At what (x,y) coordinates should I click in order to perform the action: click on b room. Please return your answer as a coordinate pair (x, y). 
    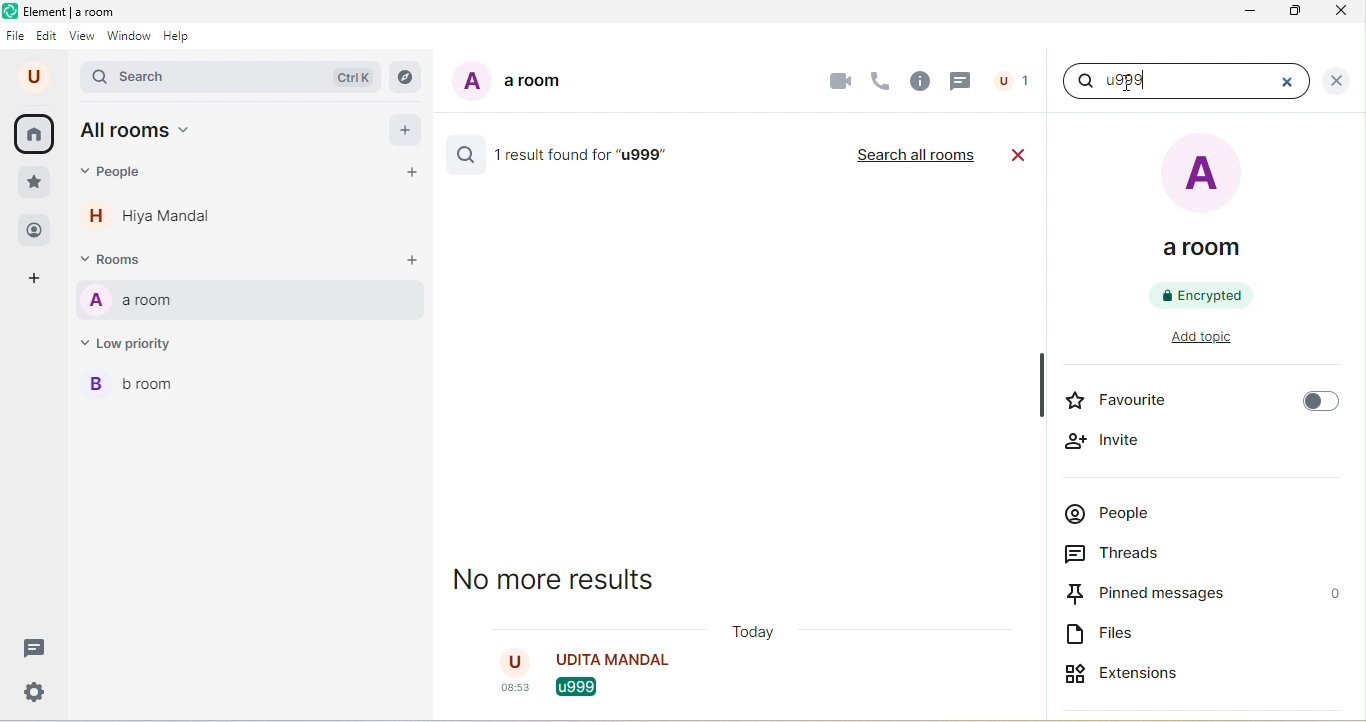
    Looking at the image, I should click on (140, 389).